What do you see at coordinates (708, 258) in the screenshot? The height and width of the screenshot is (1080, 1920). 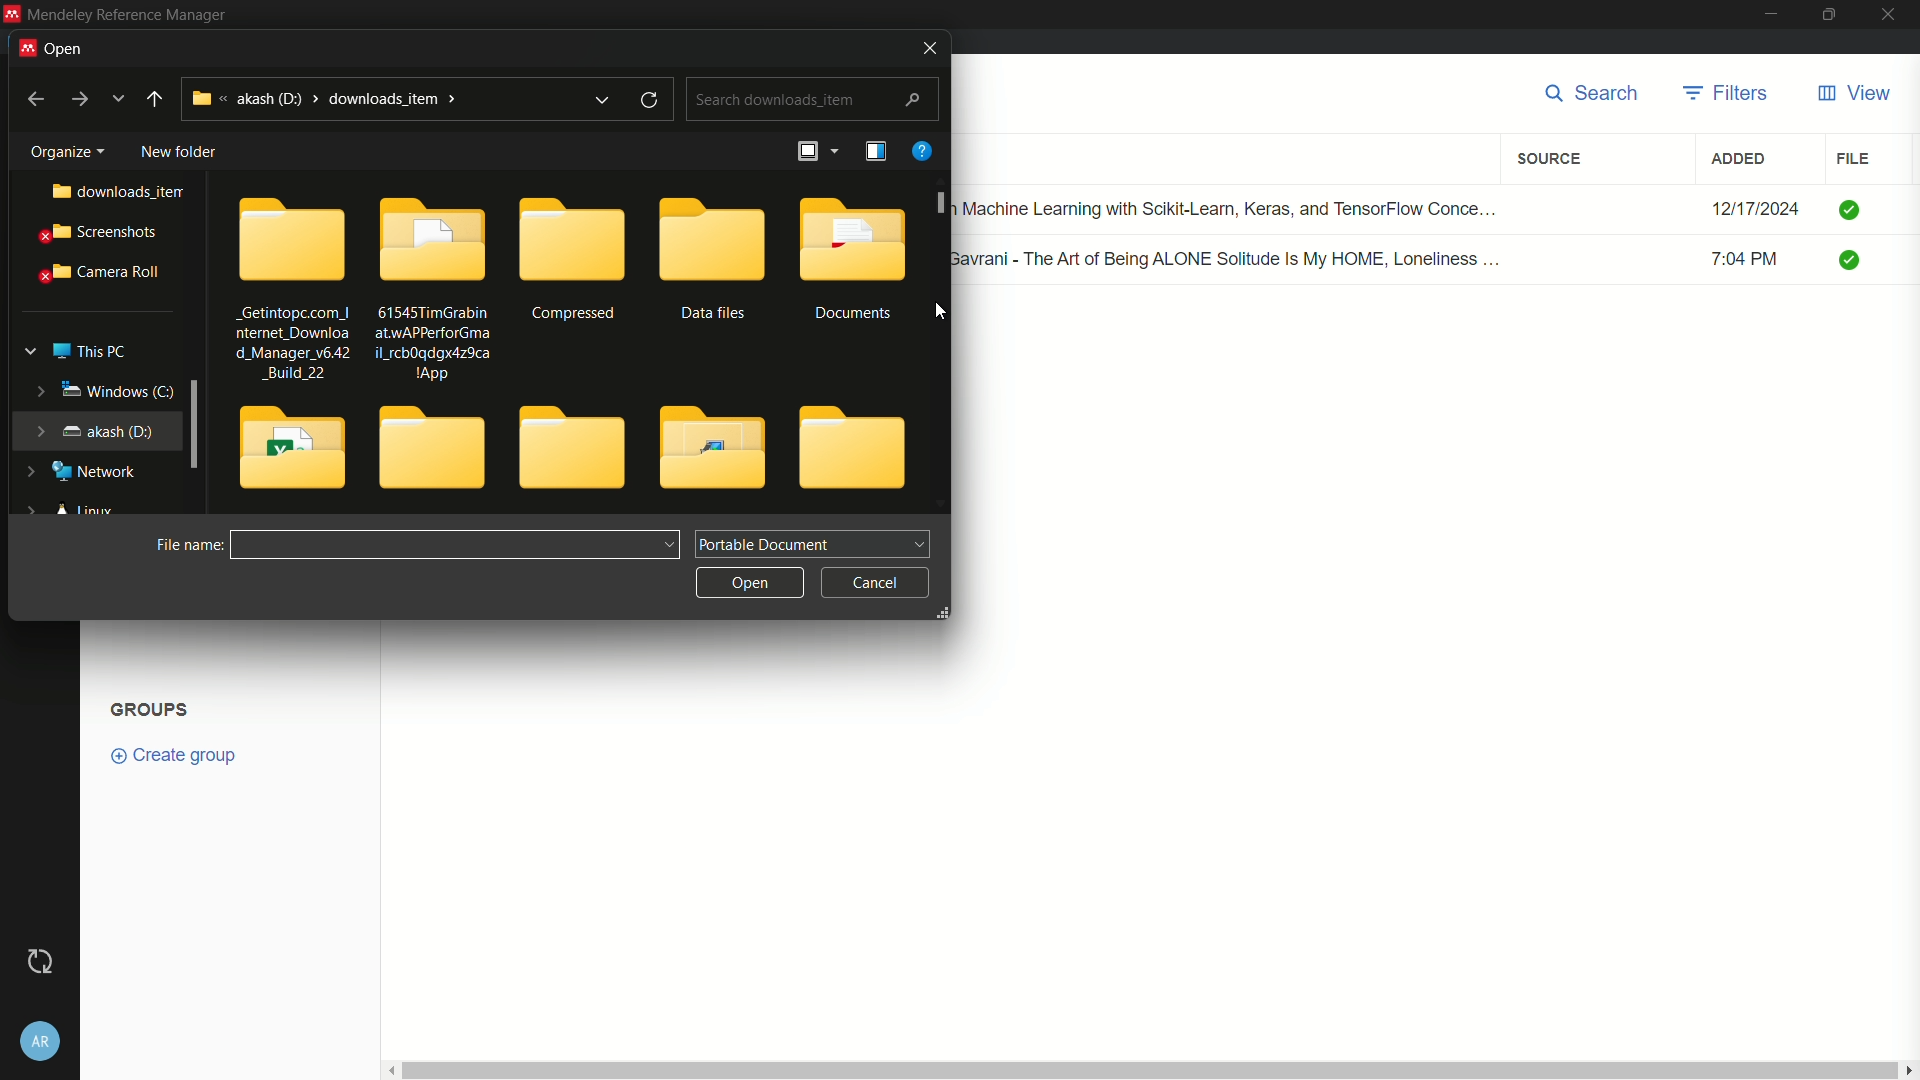 I see `Data files folder` at bounding box center [708, 258].